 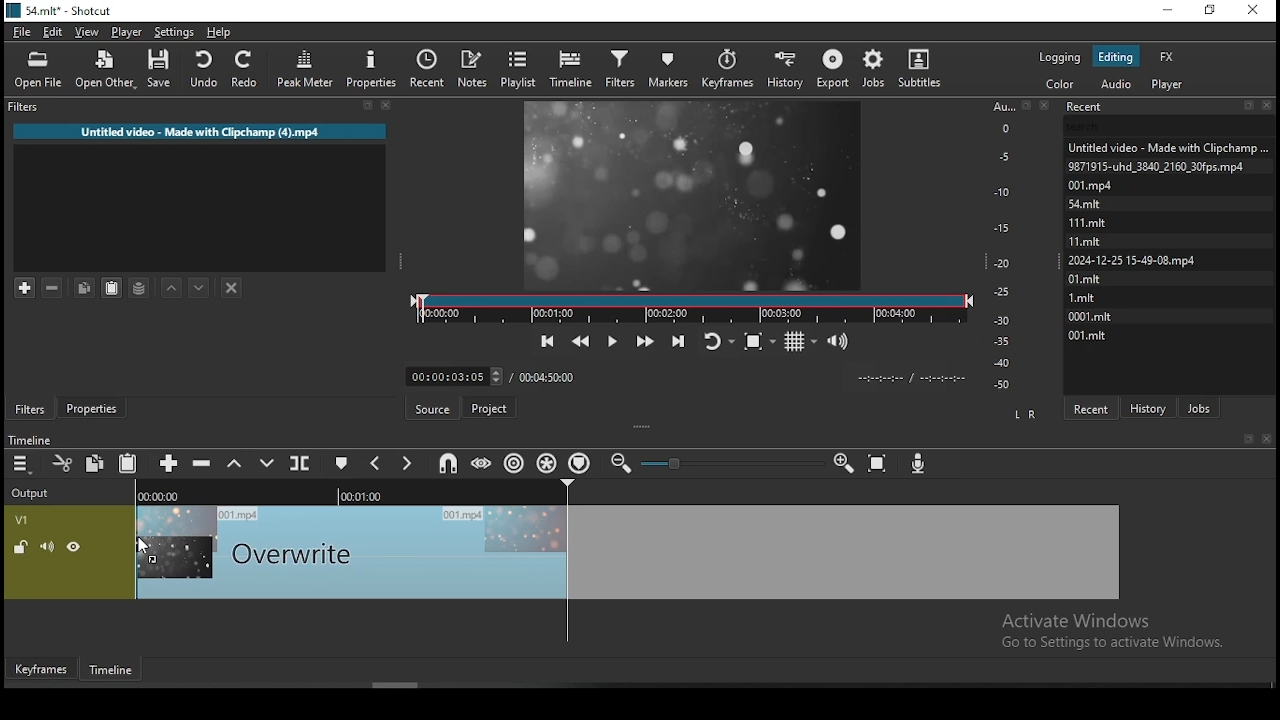 I want to click on skip to the next point, so click(x=676, y=339).